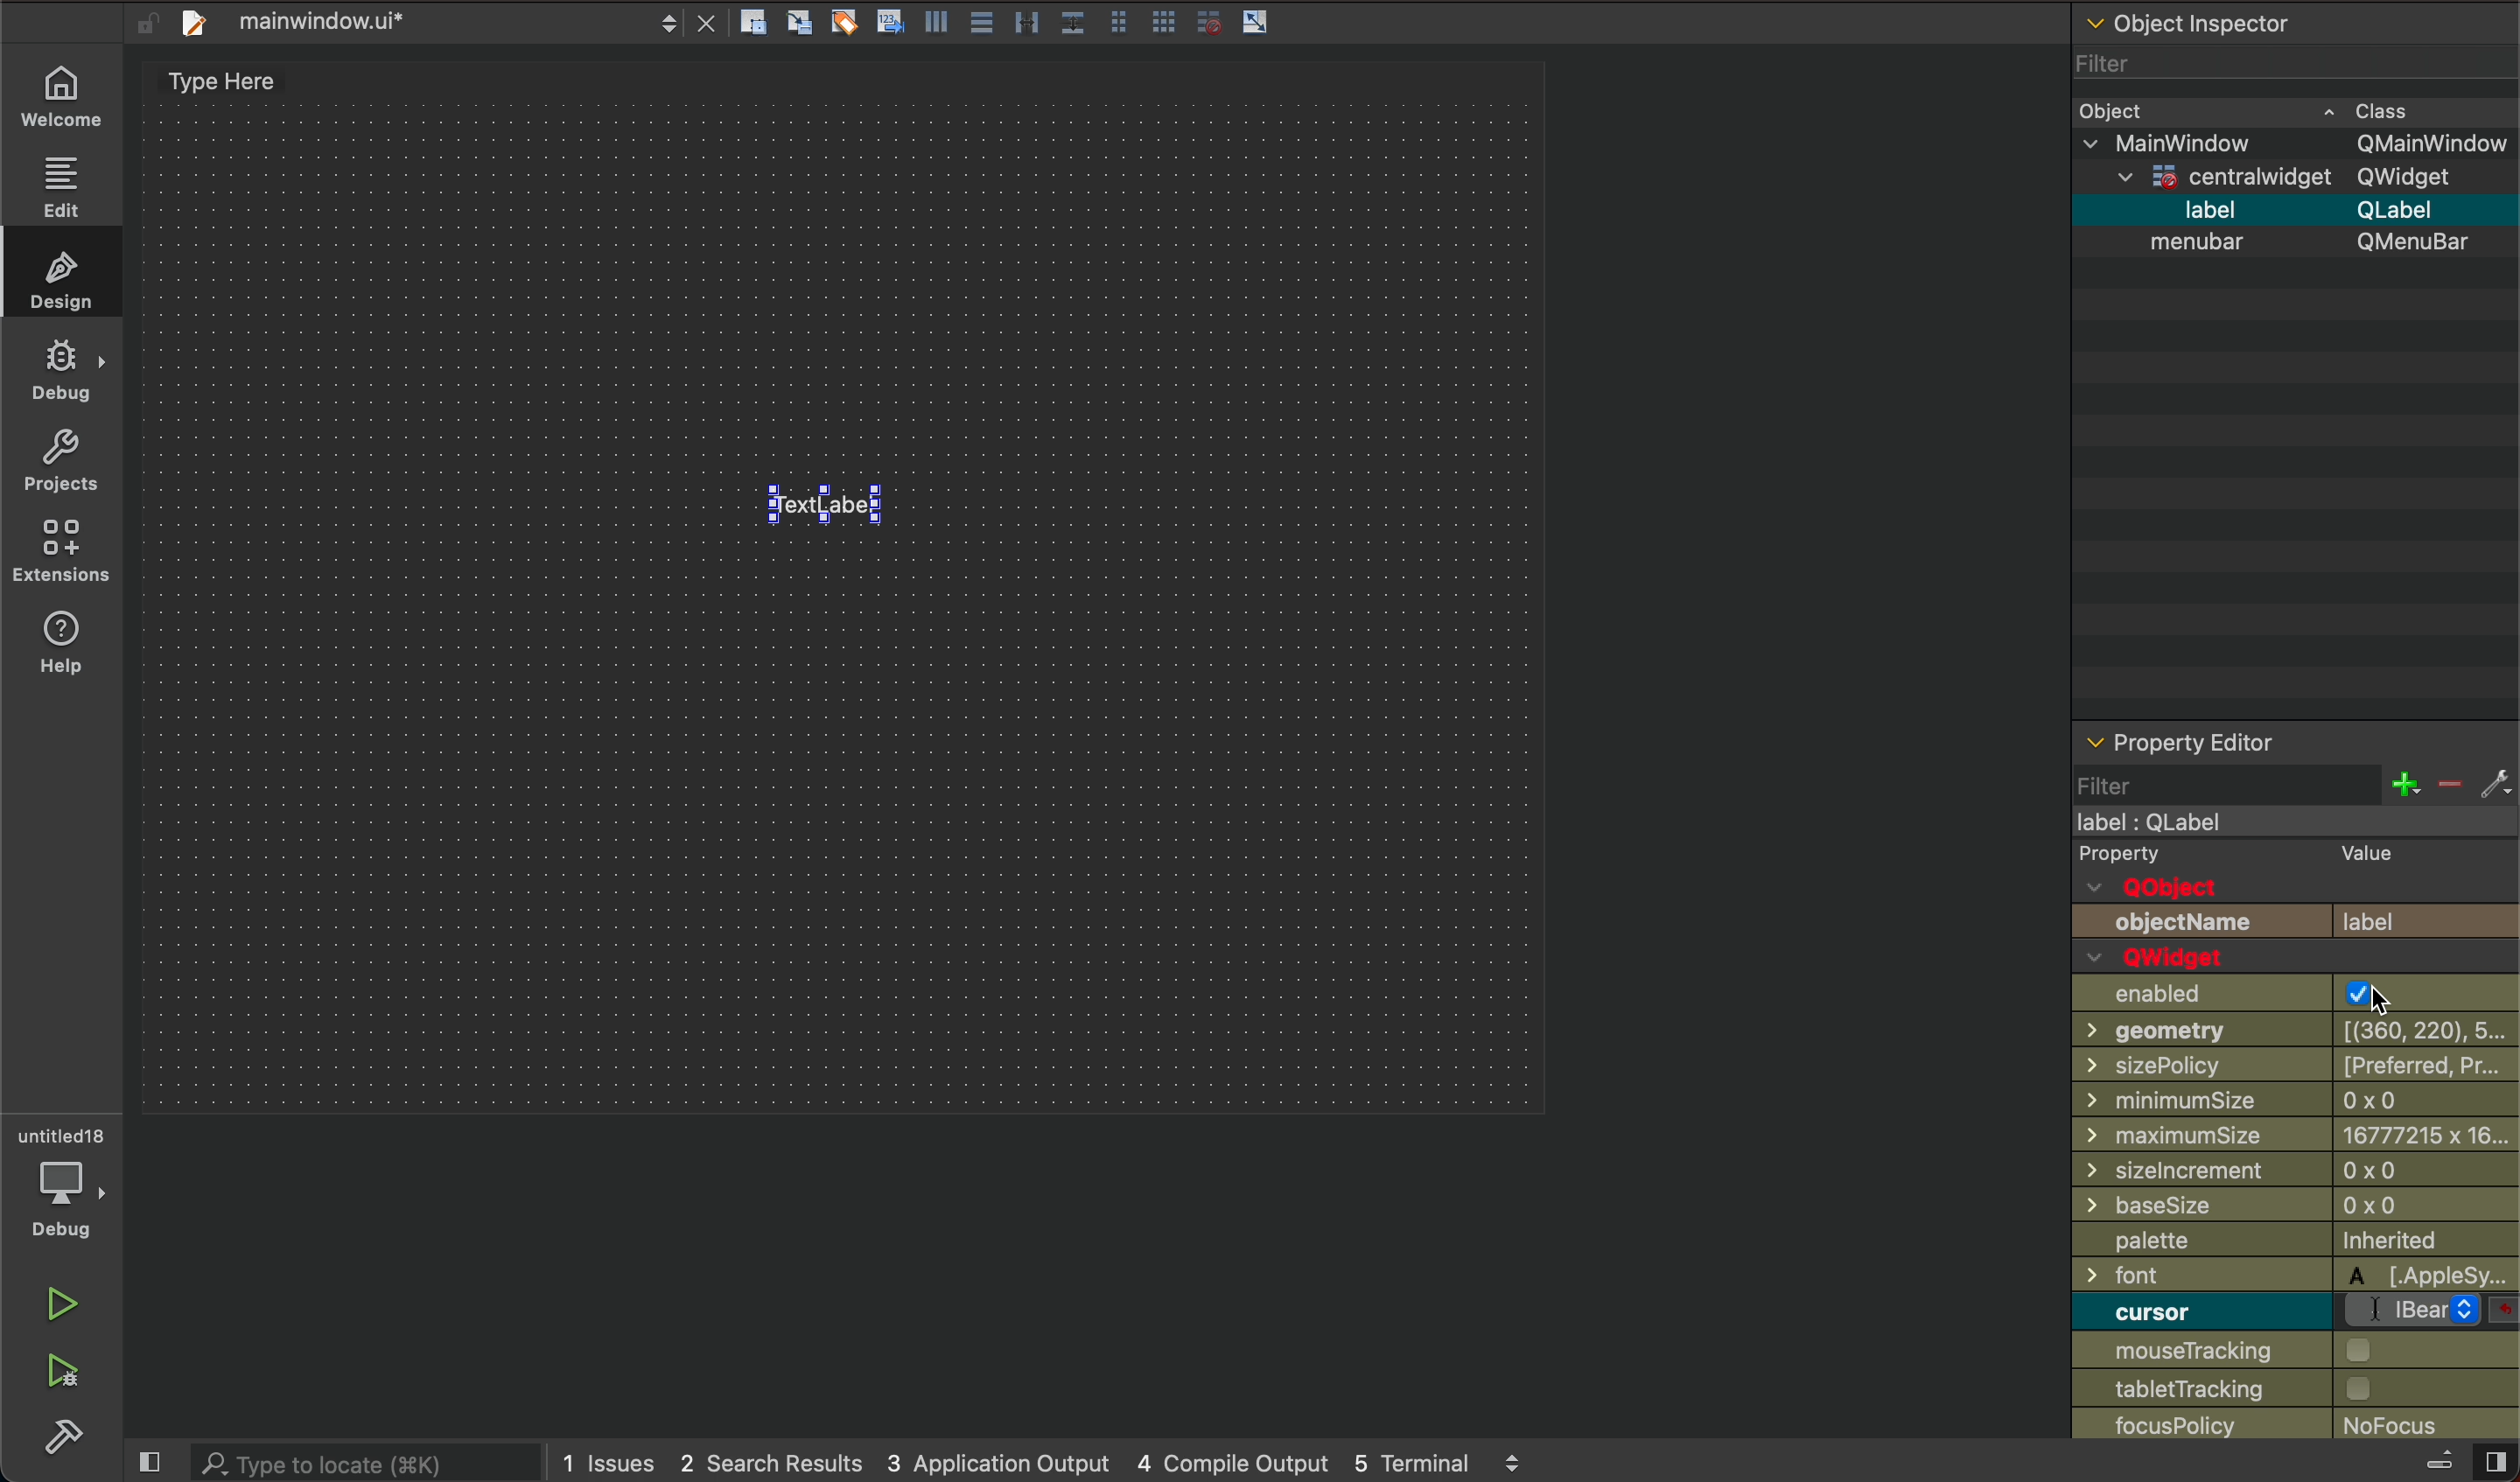 The width and height of the screenshot is (2520, 1482). Describe the element at coordinates (60, 1121) in the screenshot. I see `untitled` at that location.